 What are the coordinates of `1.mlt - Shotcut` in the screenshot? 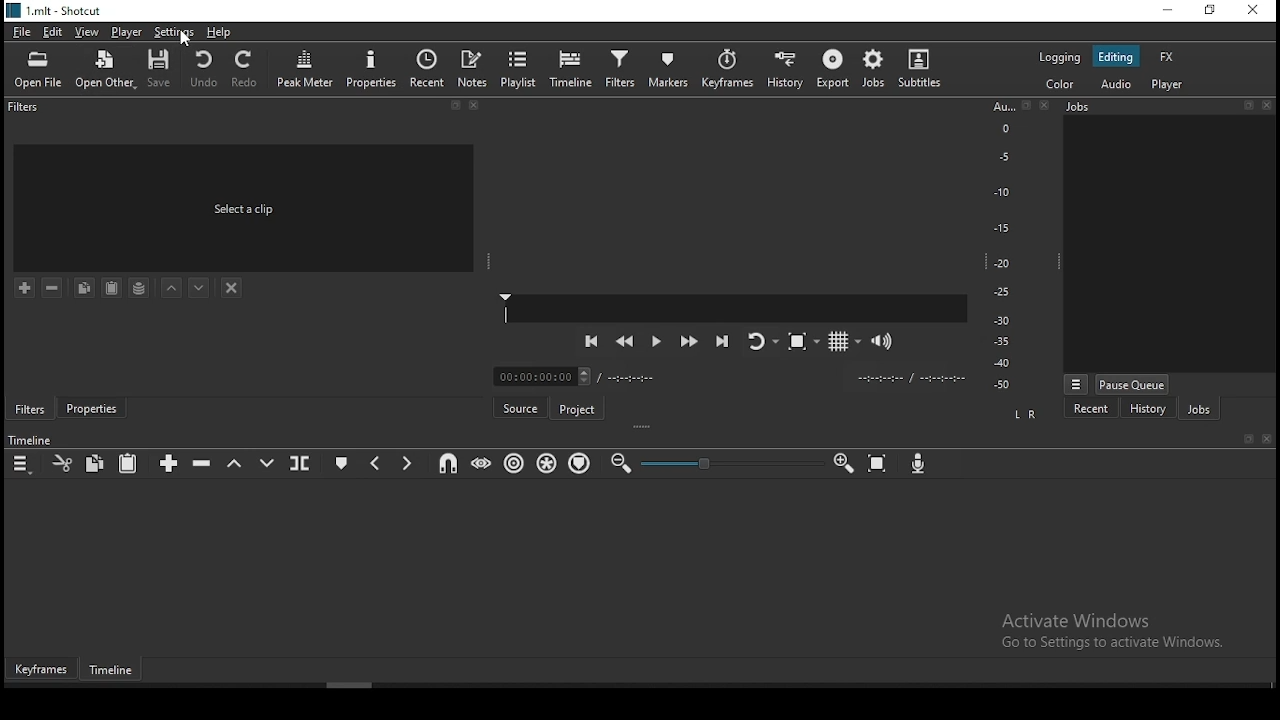 It's located at (56, 11).